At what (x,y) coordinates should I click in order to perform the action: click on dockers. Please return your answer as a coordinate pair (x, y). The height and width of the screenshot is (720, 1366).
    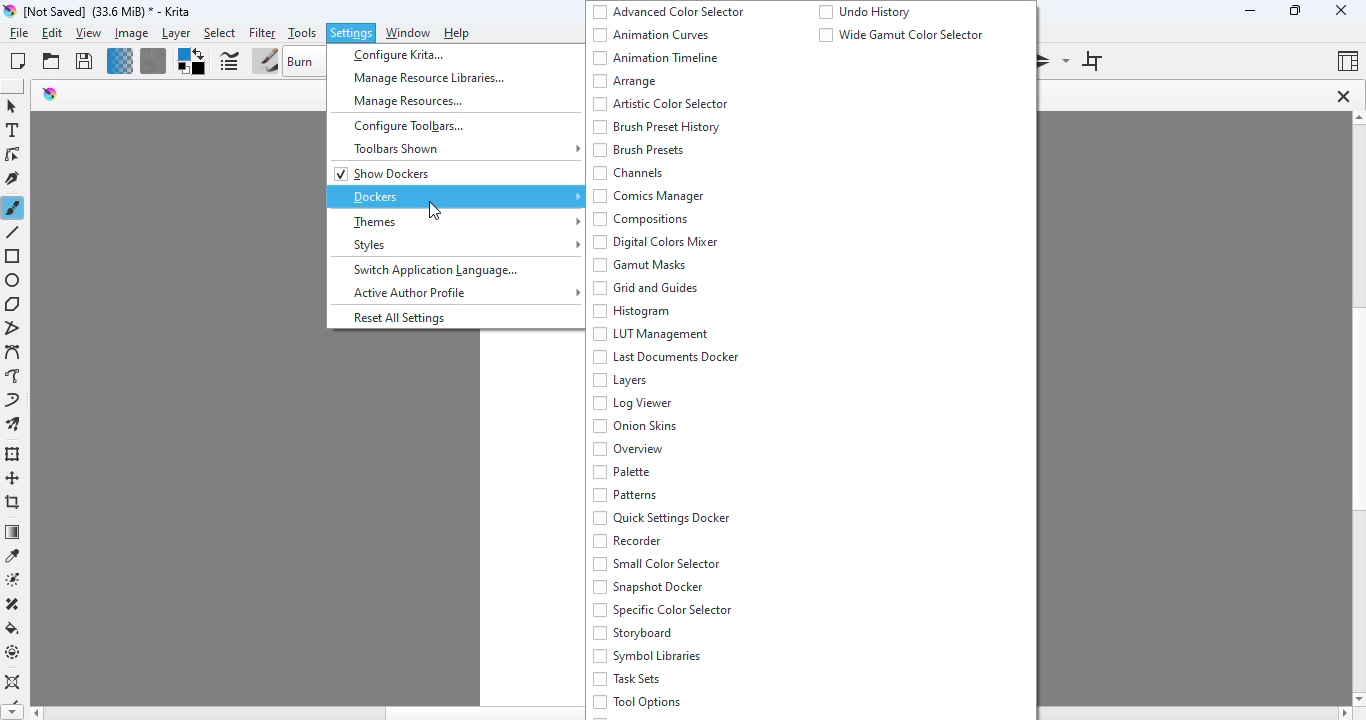
    Looking at the image, I should click on (457, 196).